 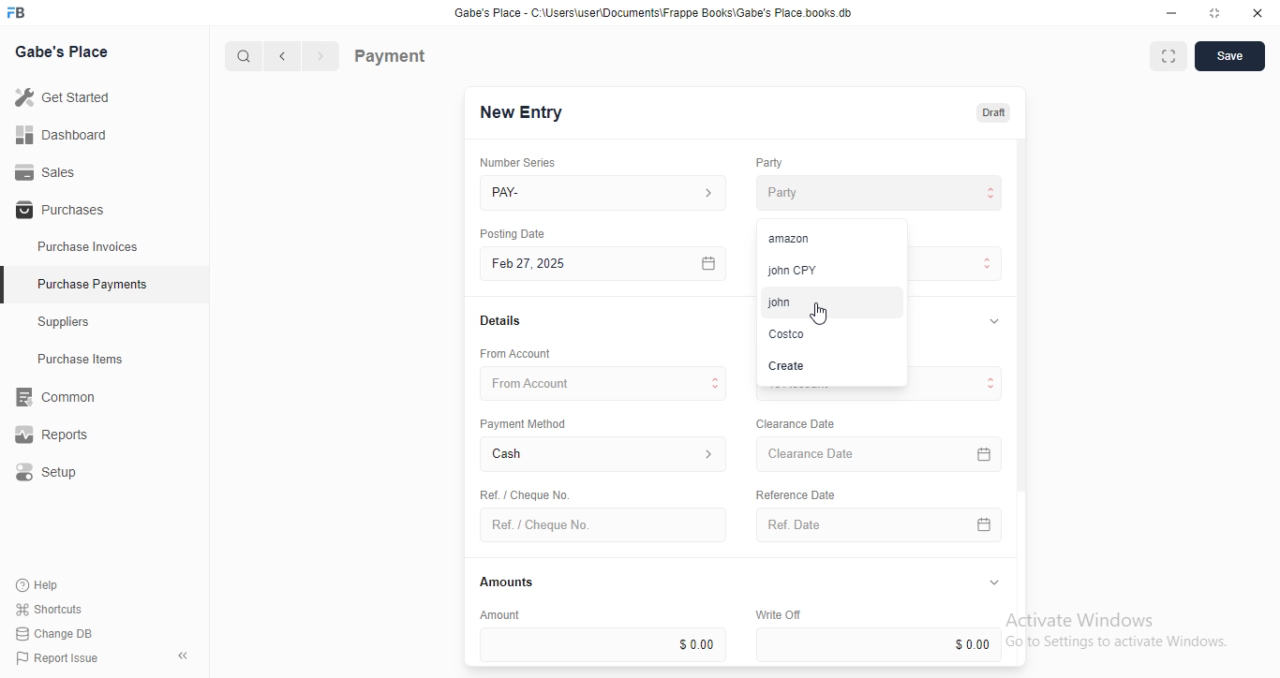 I want to click on Reports., so click(x=59, y=435).